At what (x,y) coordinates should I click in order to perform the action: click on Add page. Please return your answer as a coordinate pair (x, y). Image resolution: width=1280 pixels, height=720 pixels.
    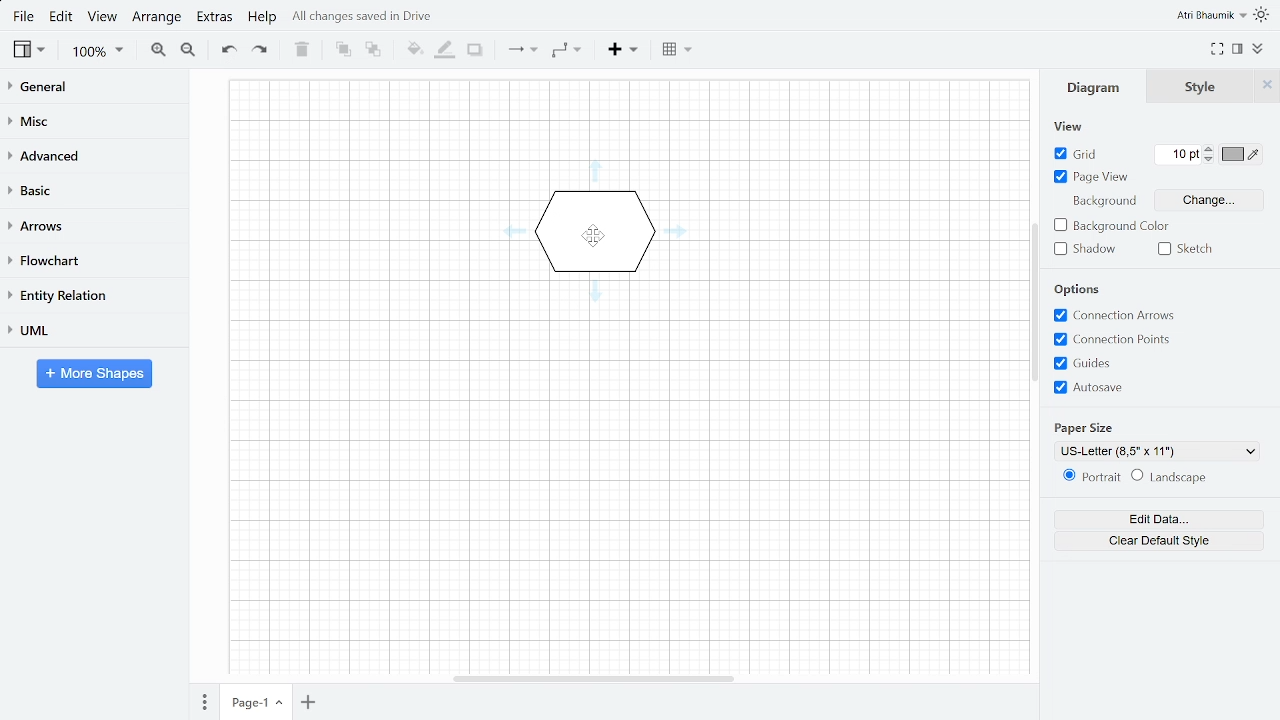
    Looking at the image, I should click on (307, 702).